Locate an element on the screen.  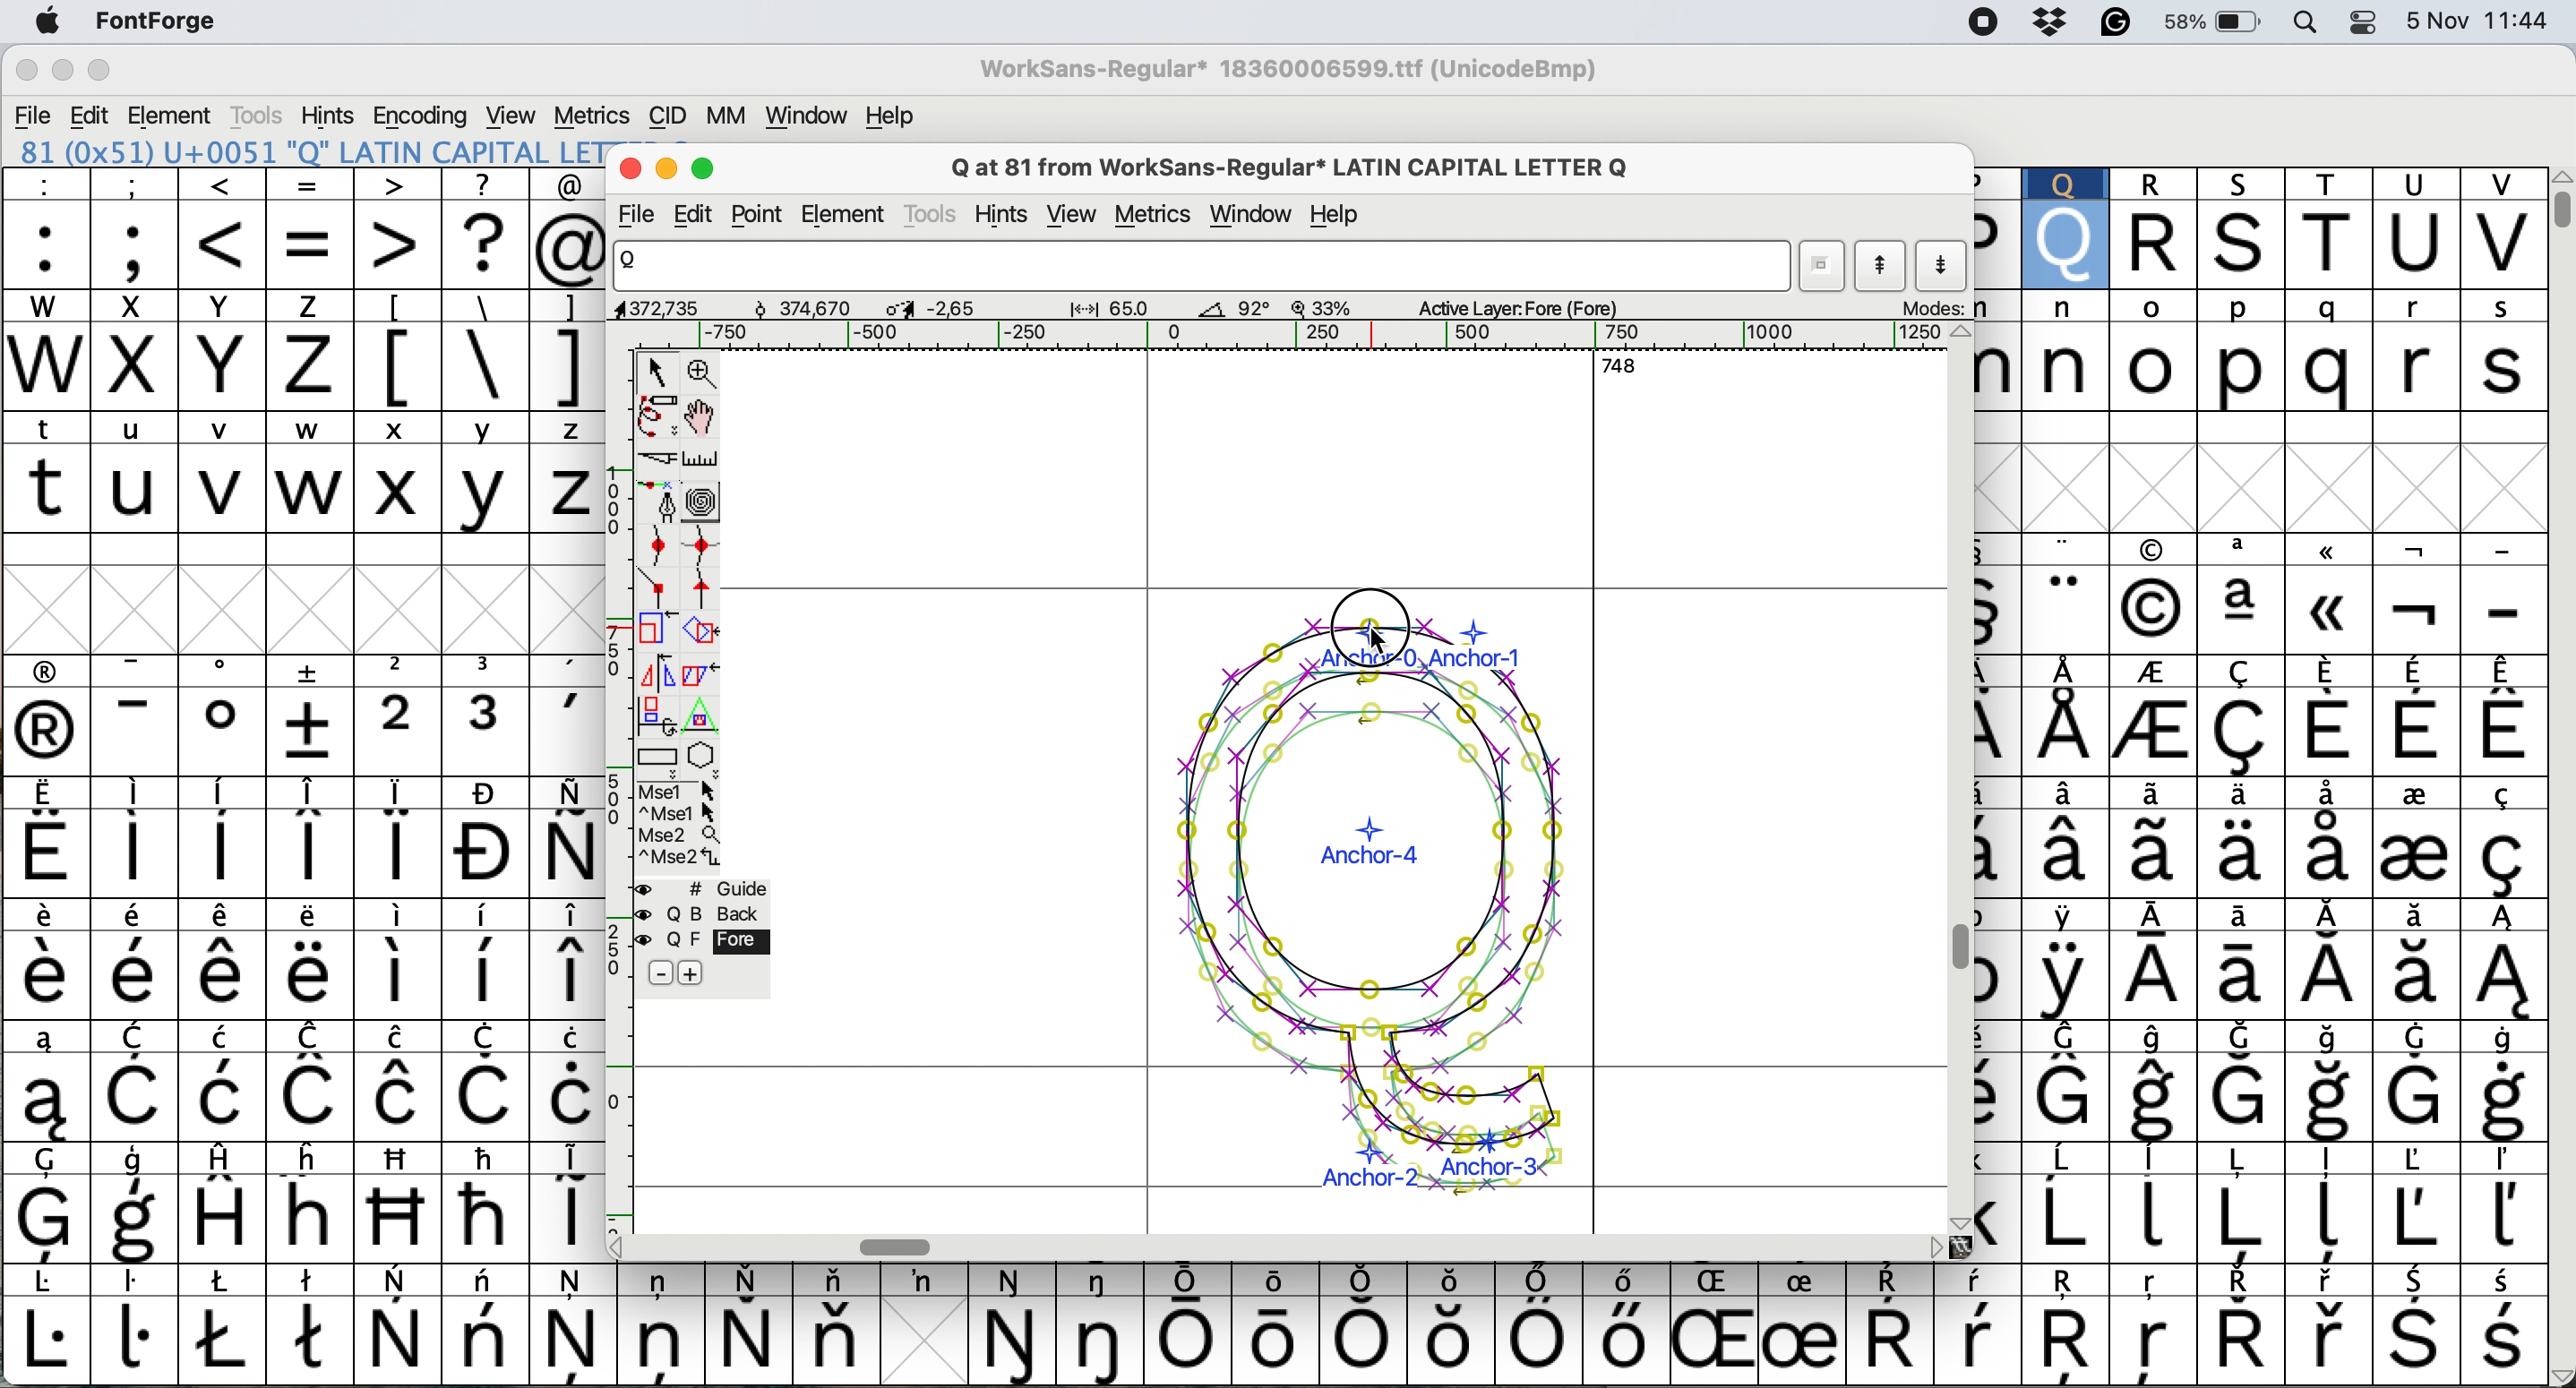
scroll by hand is located at coordinates (699, 418).